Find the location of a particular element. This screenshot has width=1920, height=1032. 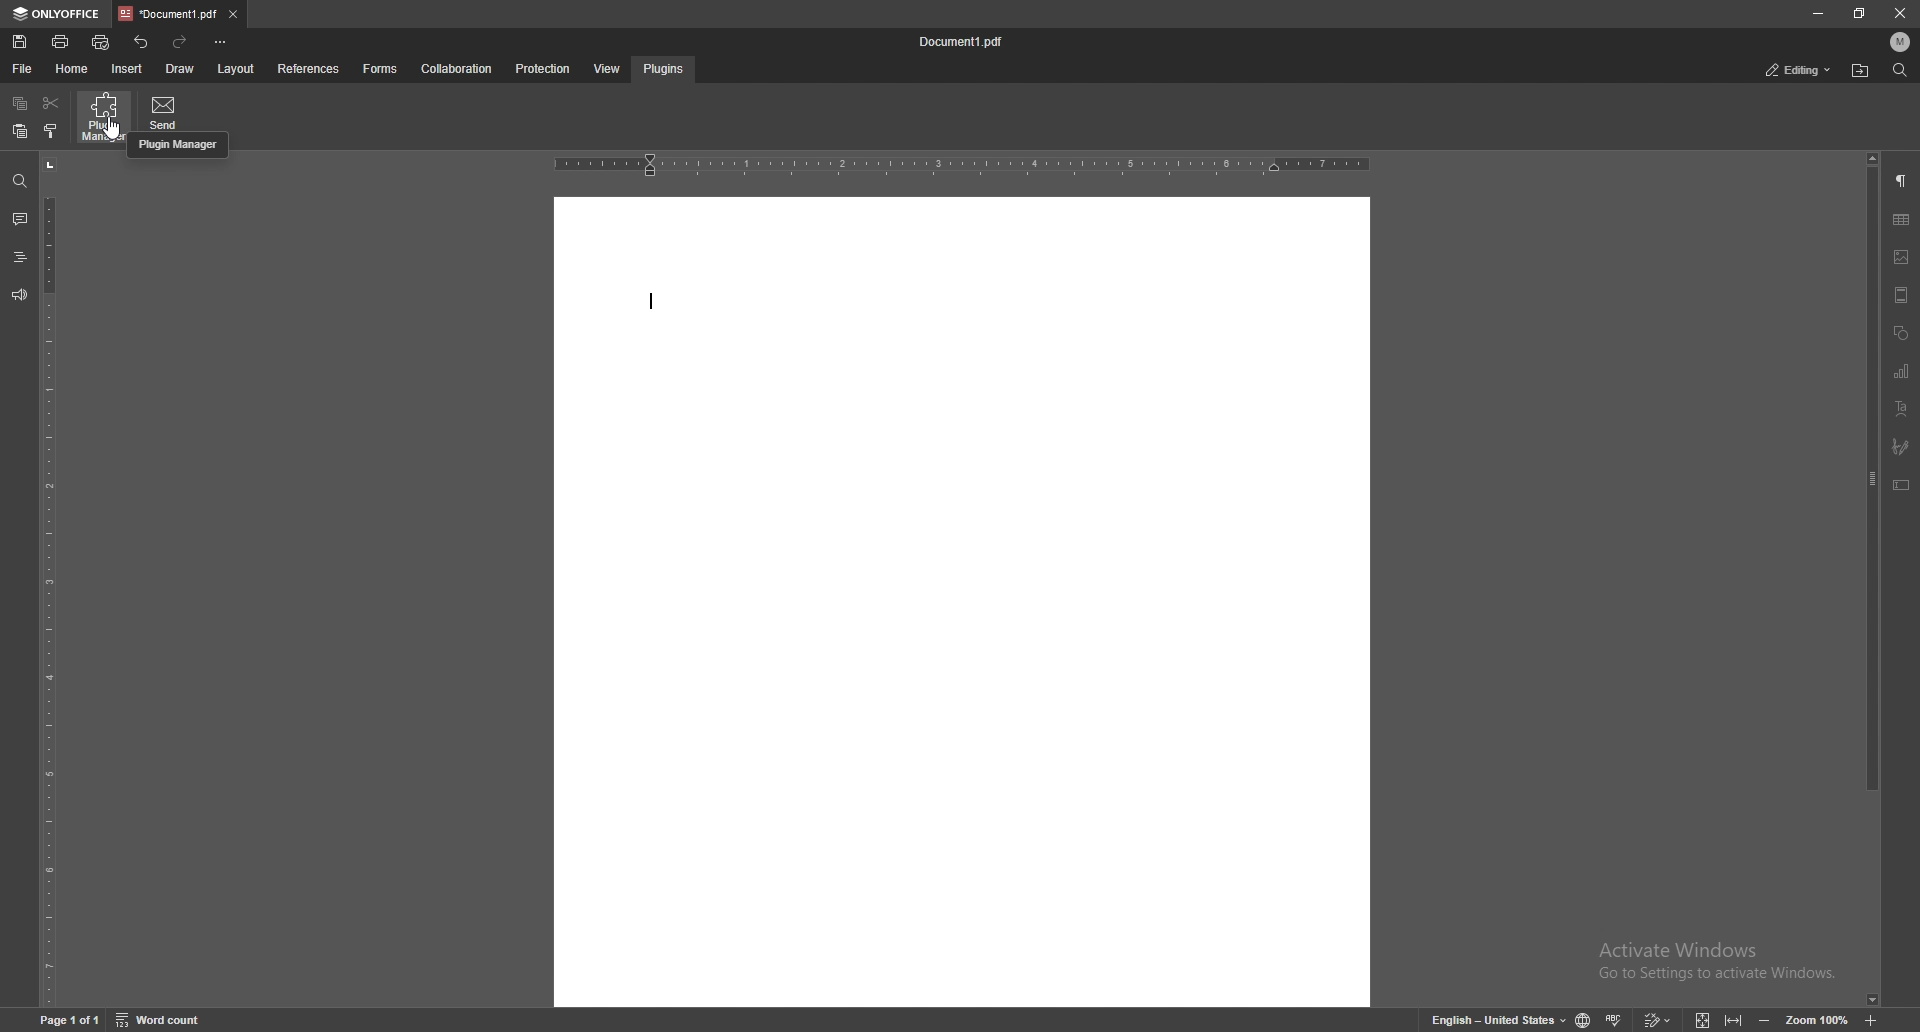

type is located at coordinates (654, 306).